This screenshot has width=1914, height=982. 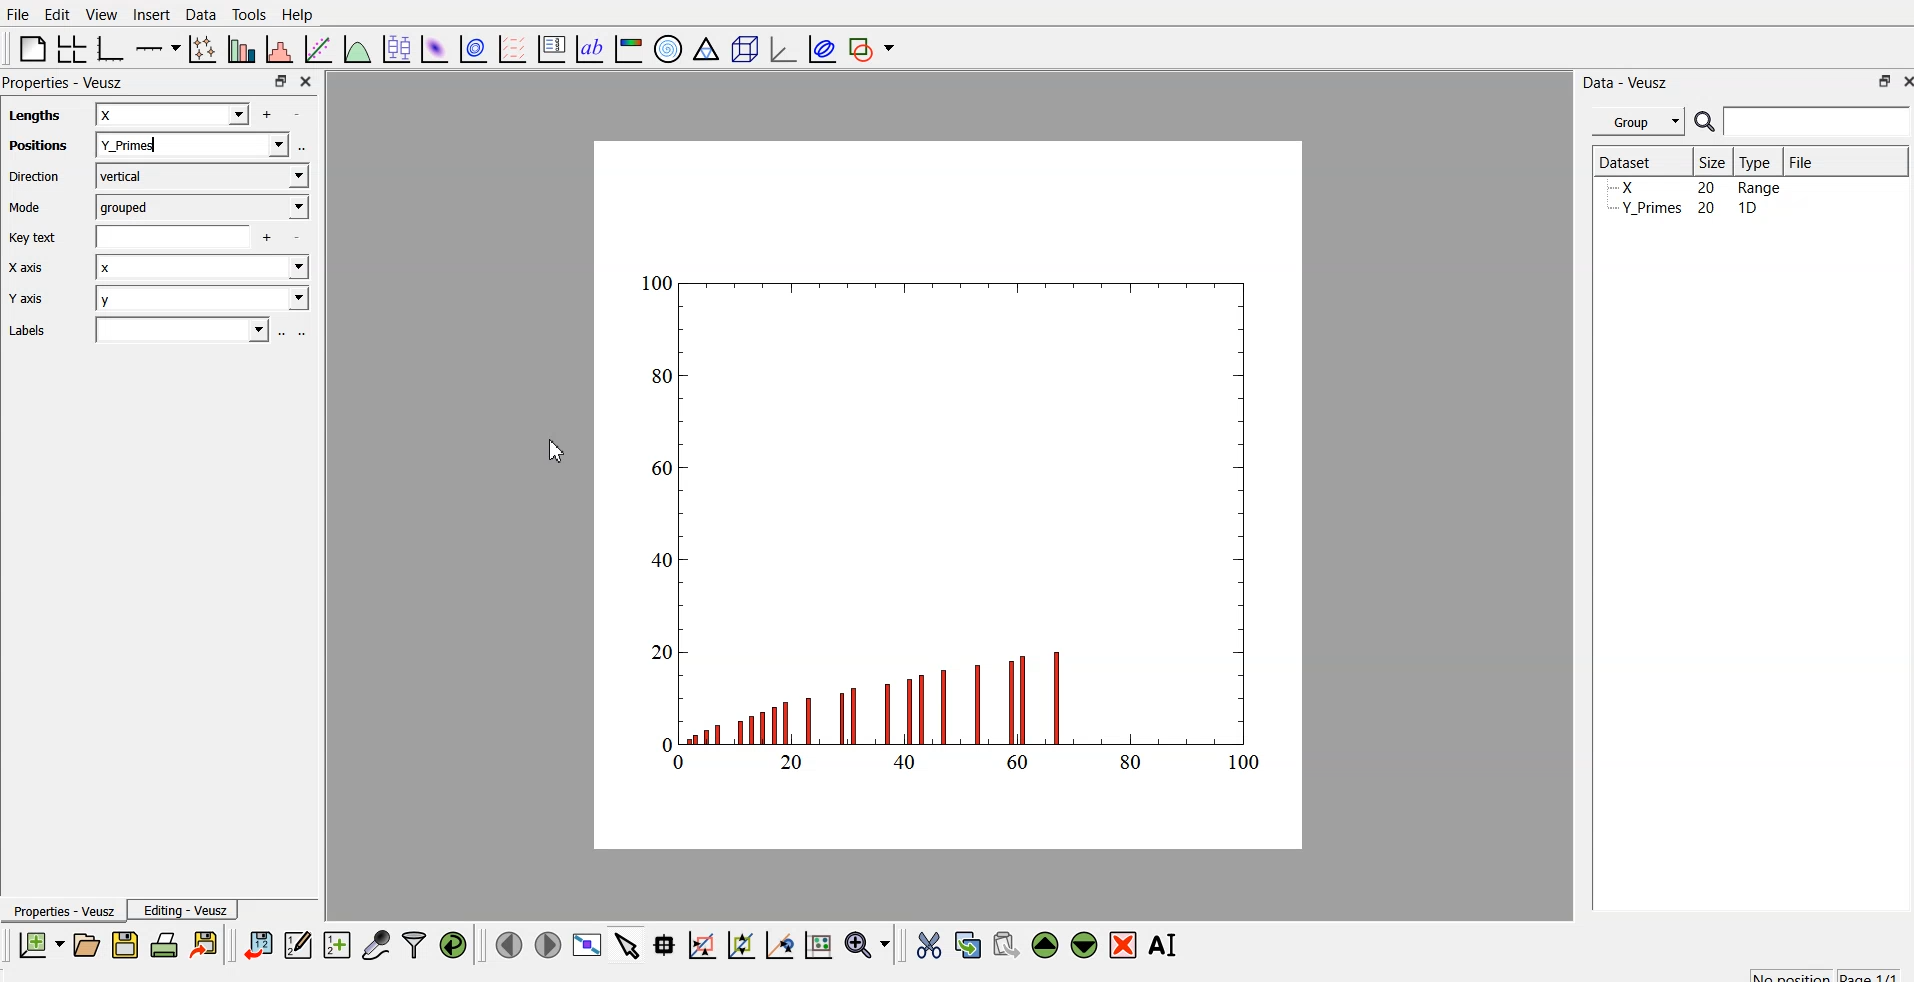 I want to click on Ternary graph, so click(x=707, y=48).